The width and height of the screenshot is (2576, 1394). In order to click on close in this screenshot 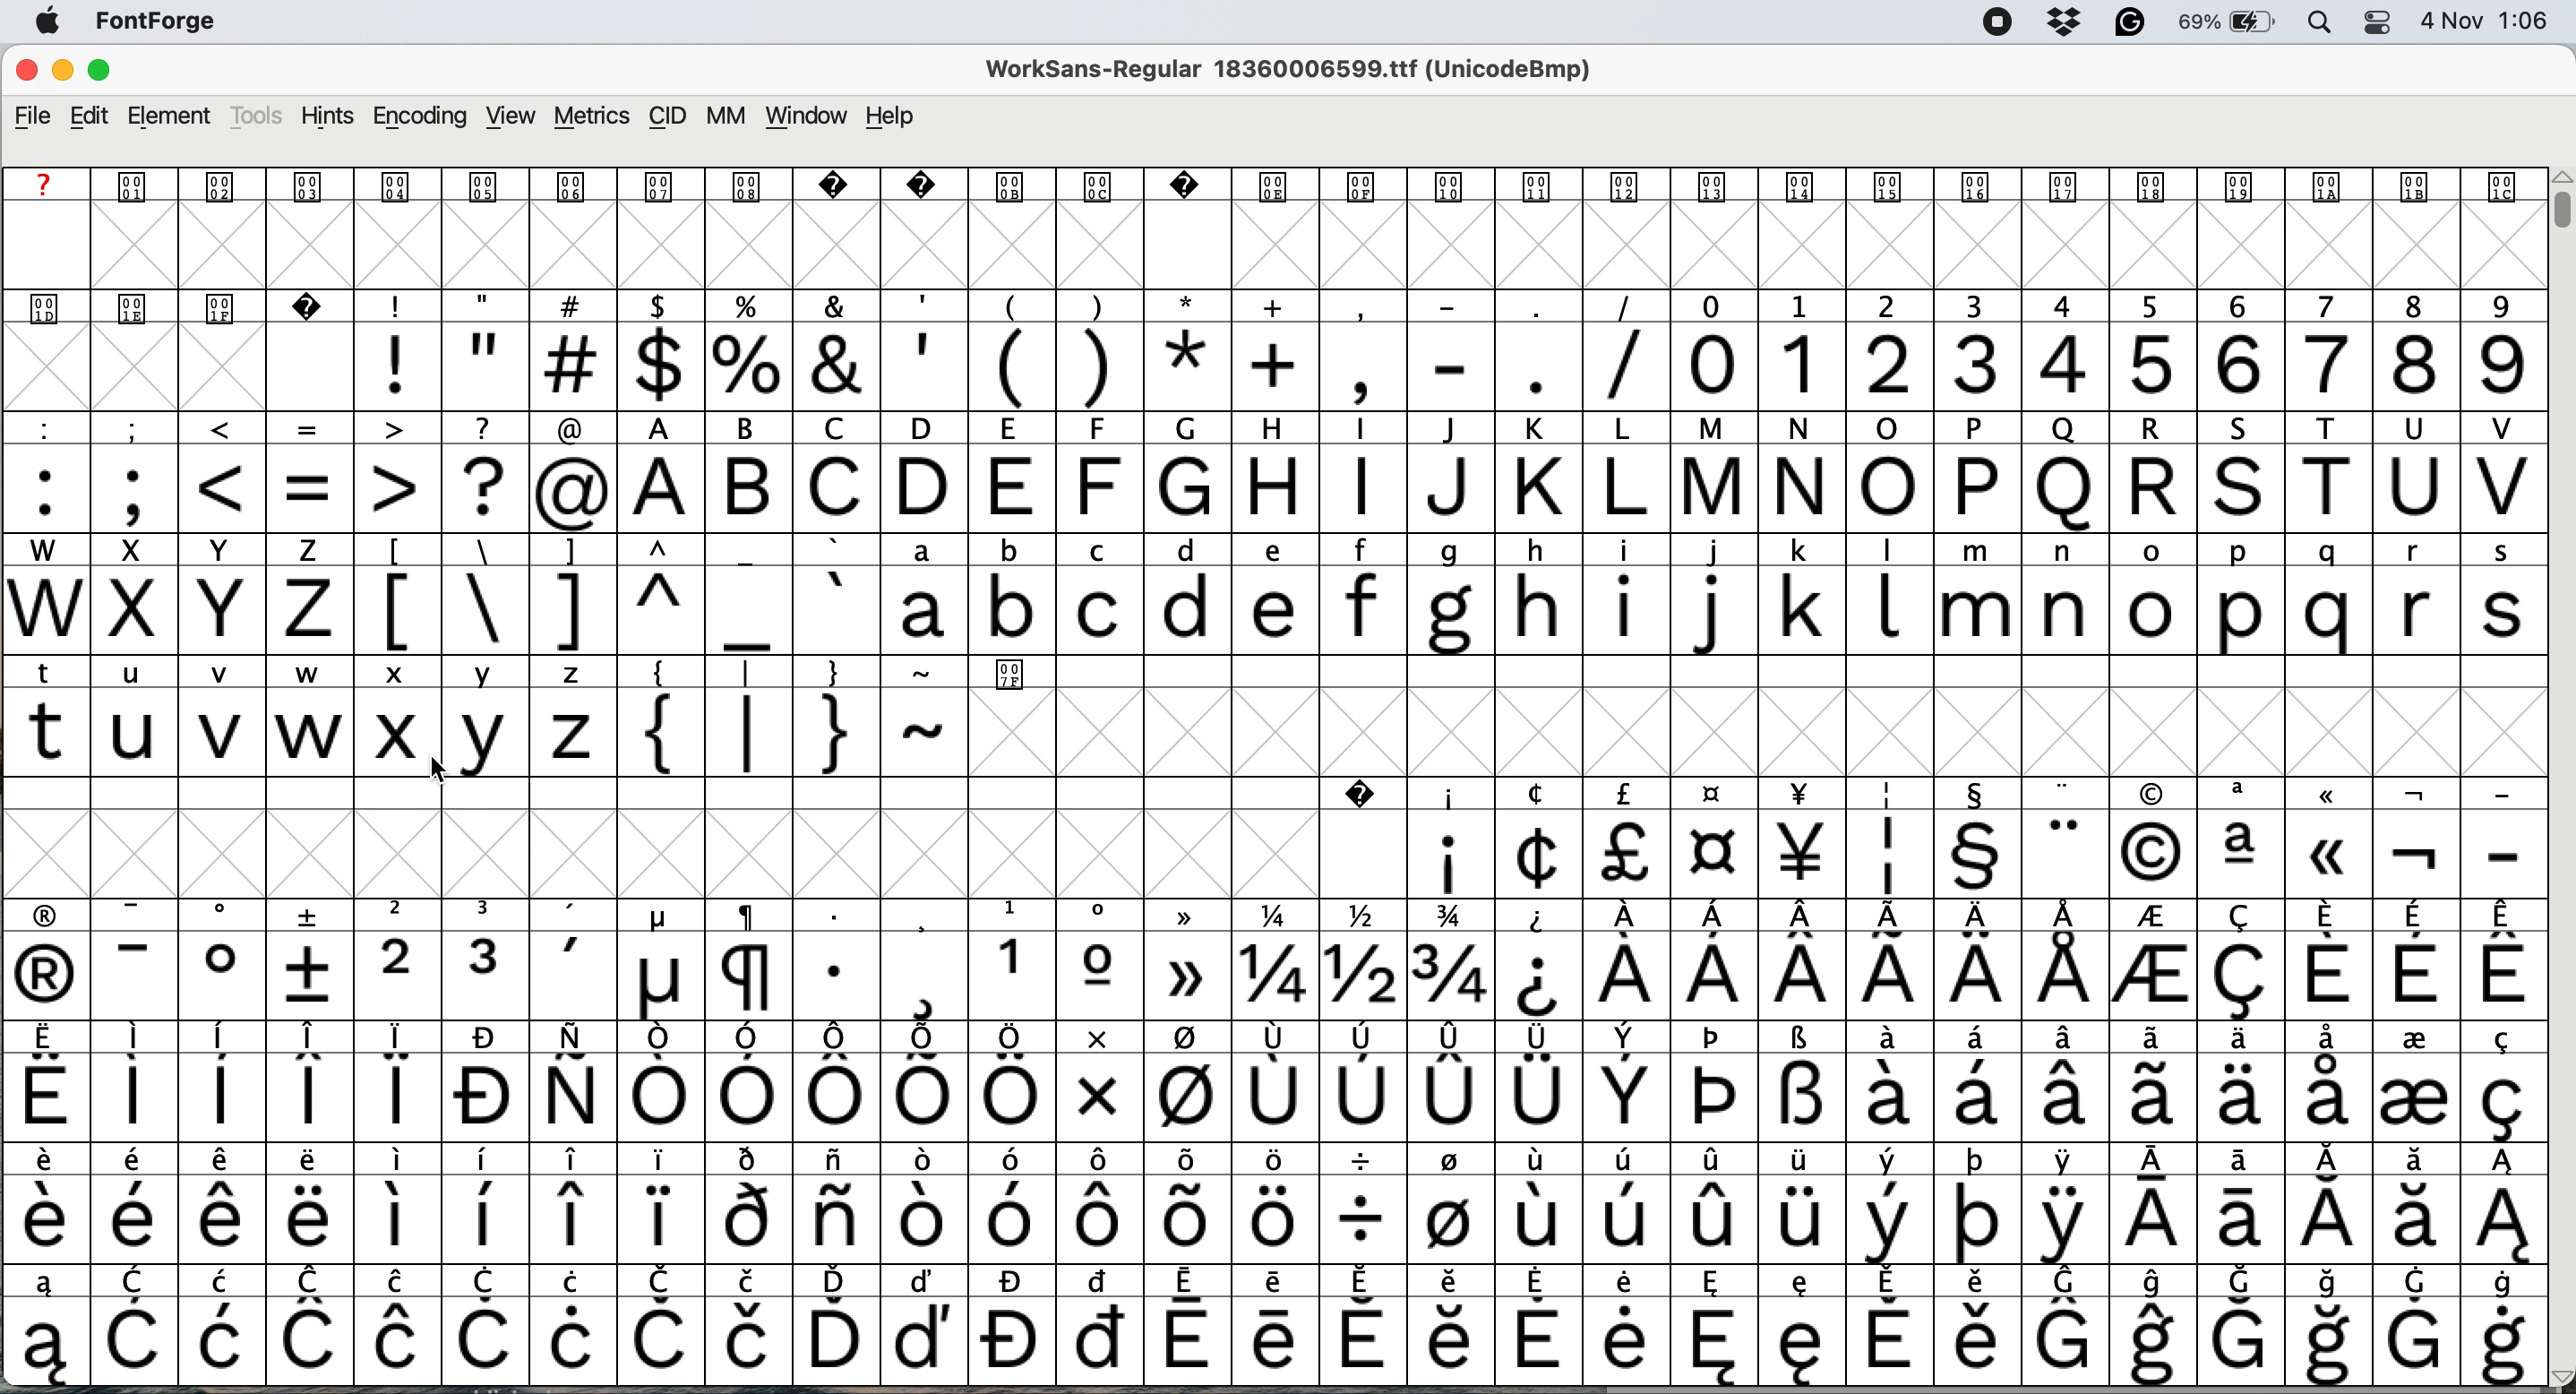, I will do `click(26, 73)`.